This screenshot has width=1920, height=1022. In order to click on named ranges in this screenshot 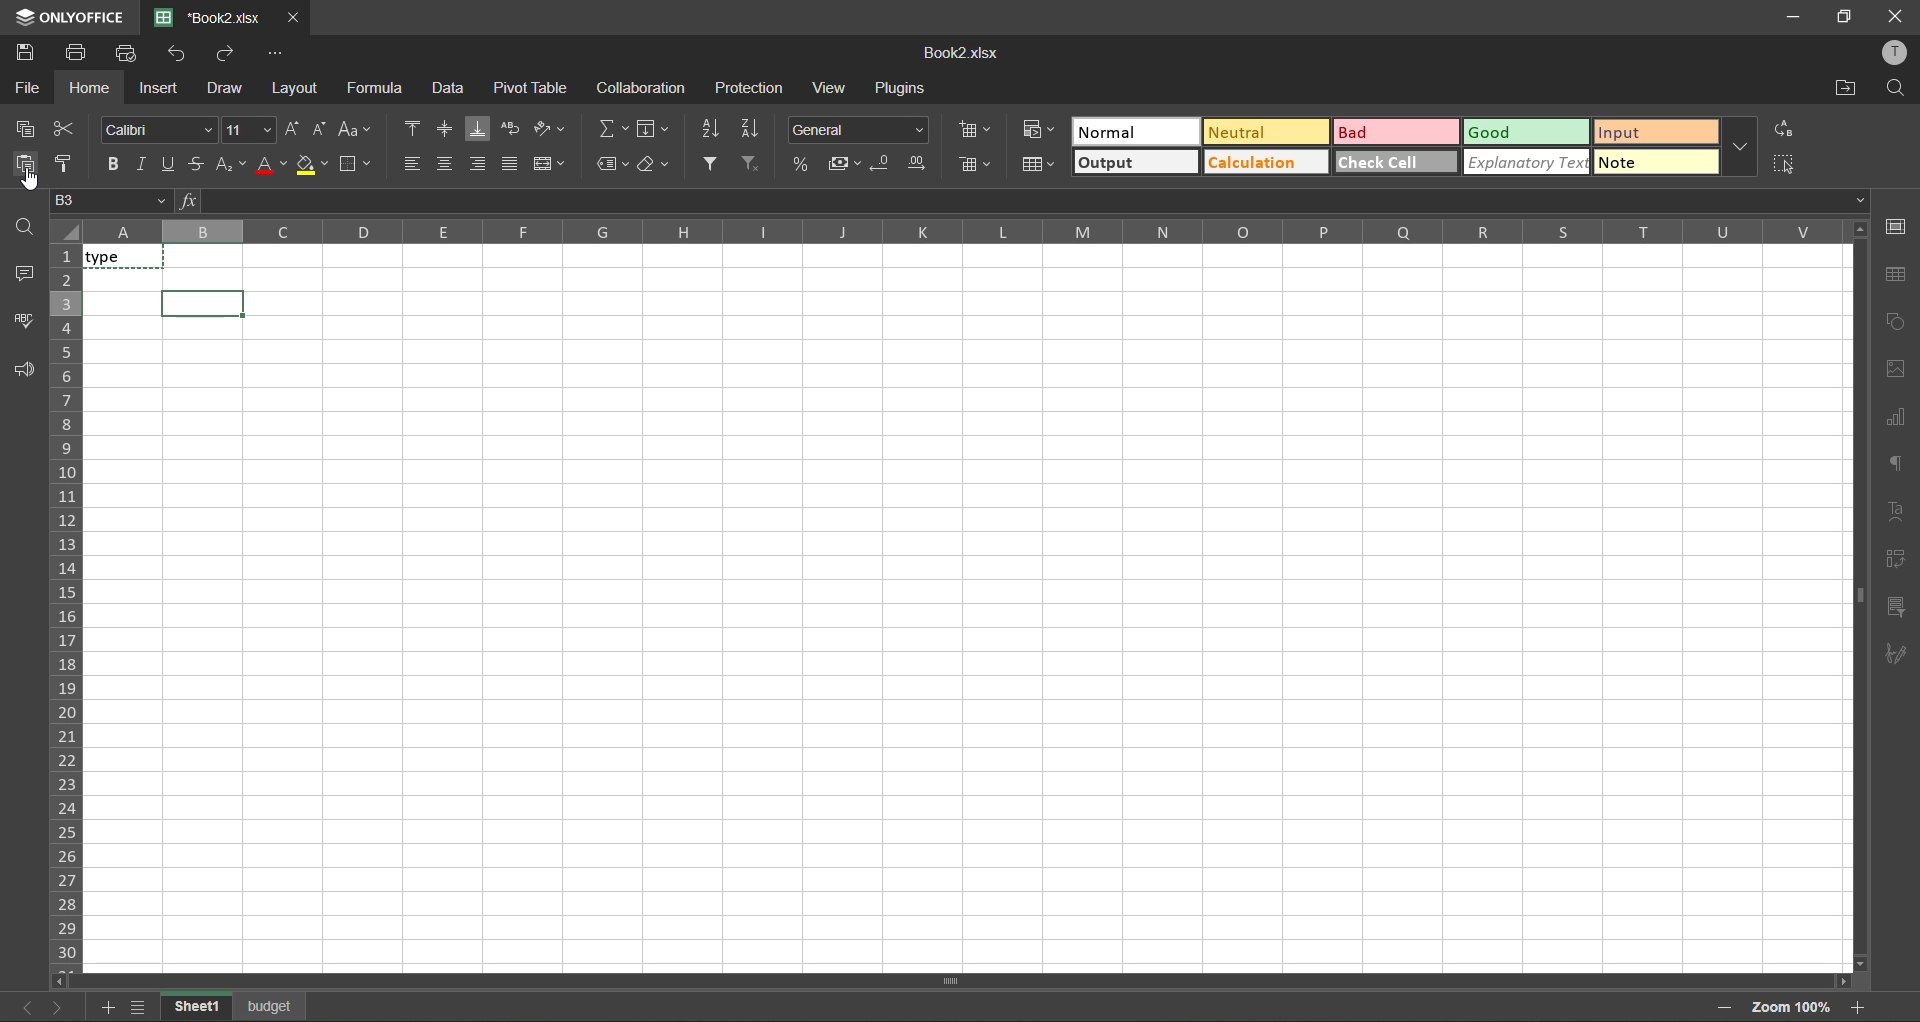, I will do `click(607, 161)`.